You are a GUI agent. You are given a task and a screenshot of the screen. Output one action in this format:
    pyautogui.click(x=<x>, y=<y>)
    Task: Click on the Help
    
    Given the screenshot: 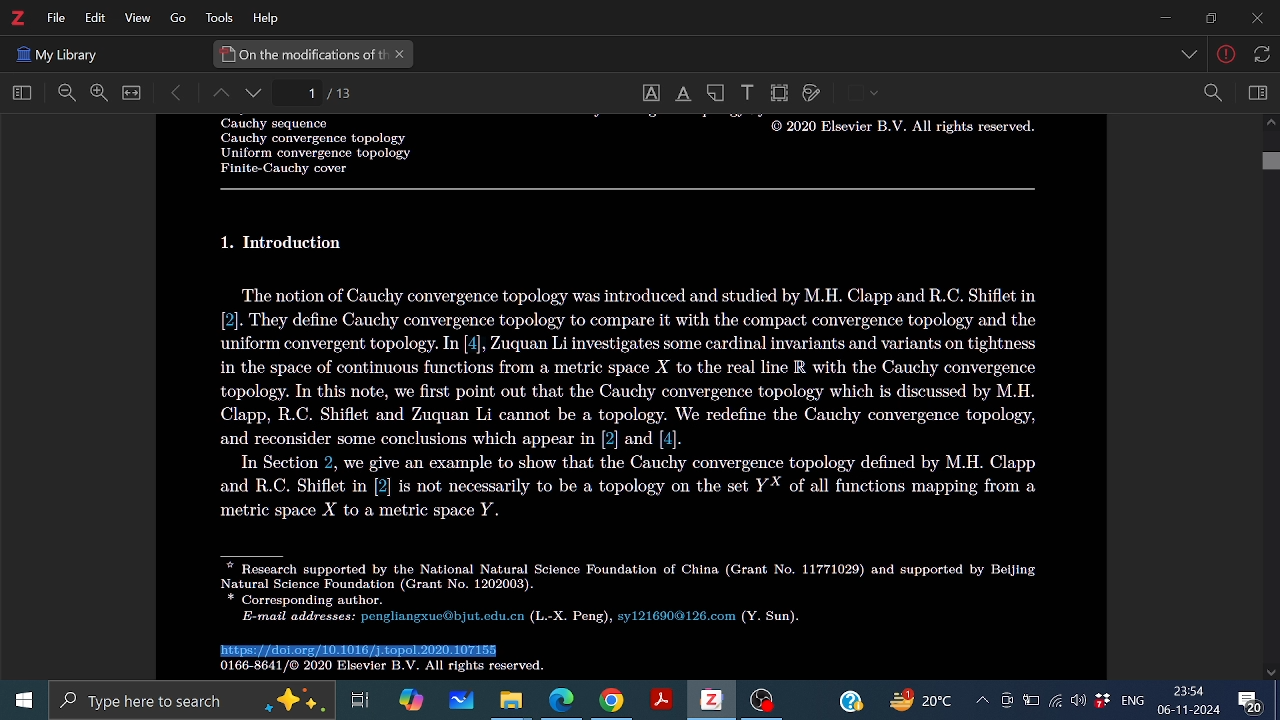 What is the action you would take?
    pyautogui.click(x=850, y=699)
    